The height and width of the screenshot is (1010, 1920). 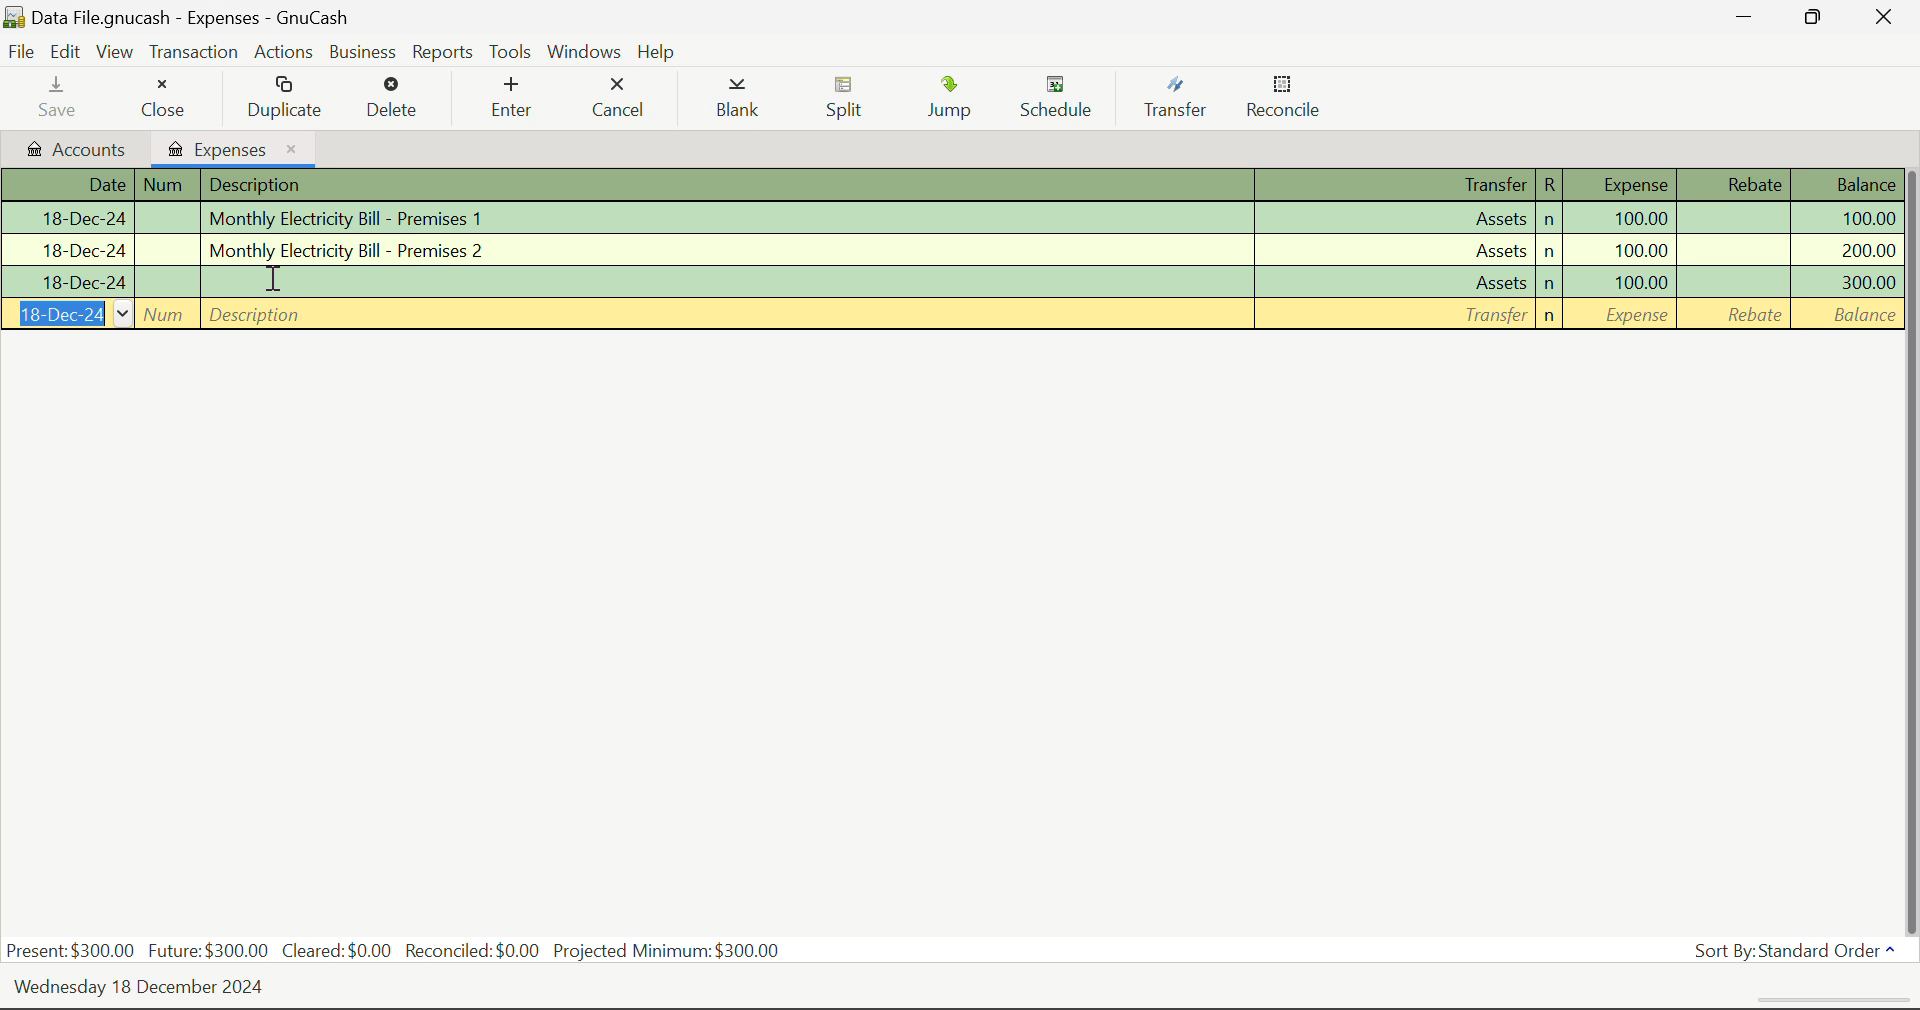 I want to click on Help, so click(x=659, y=50).